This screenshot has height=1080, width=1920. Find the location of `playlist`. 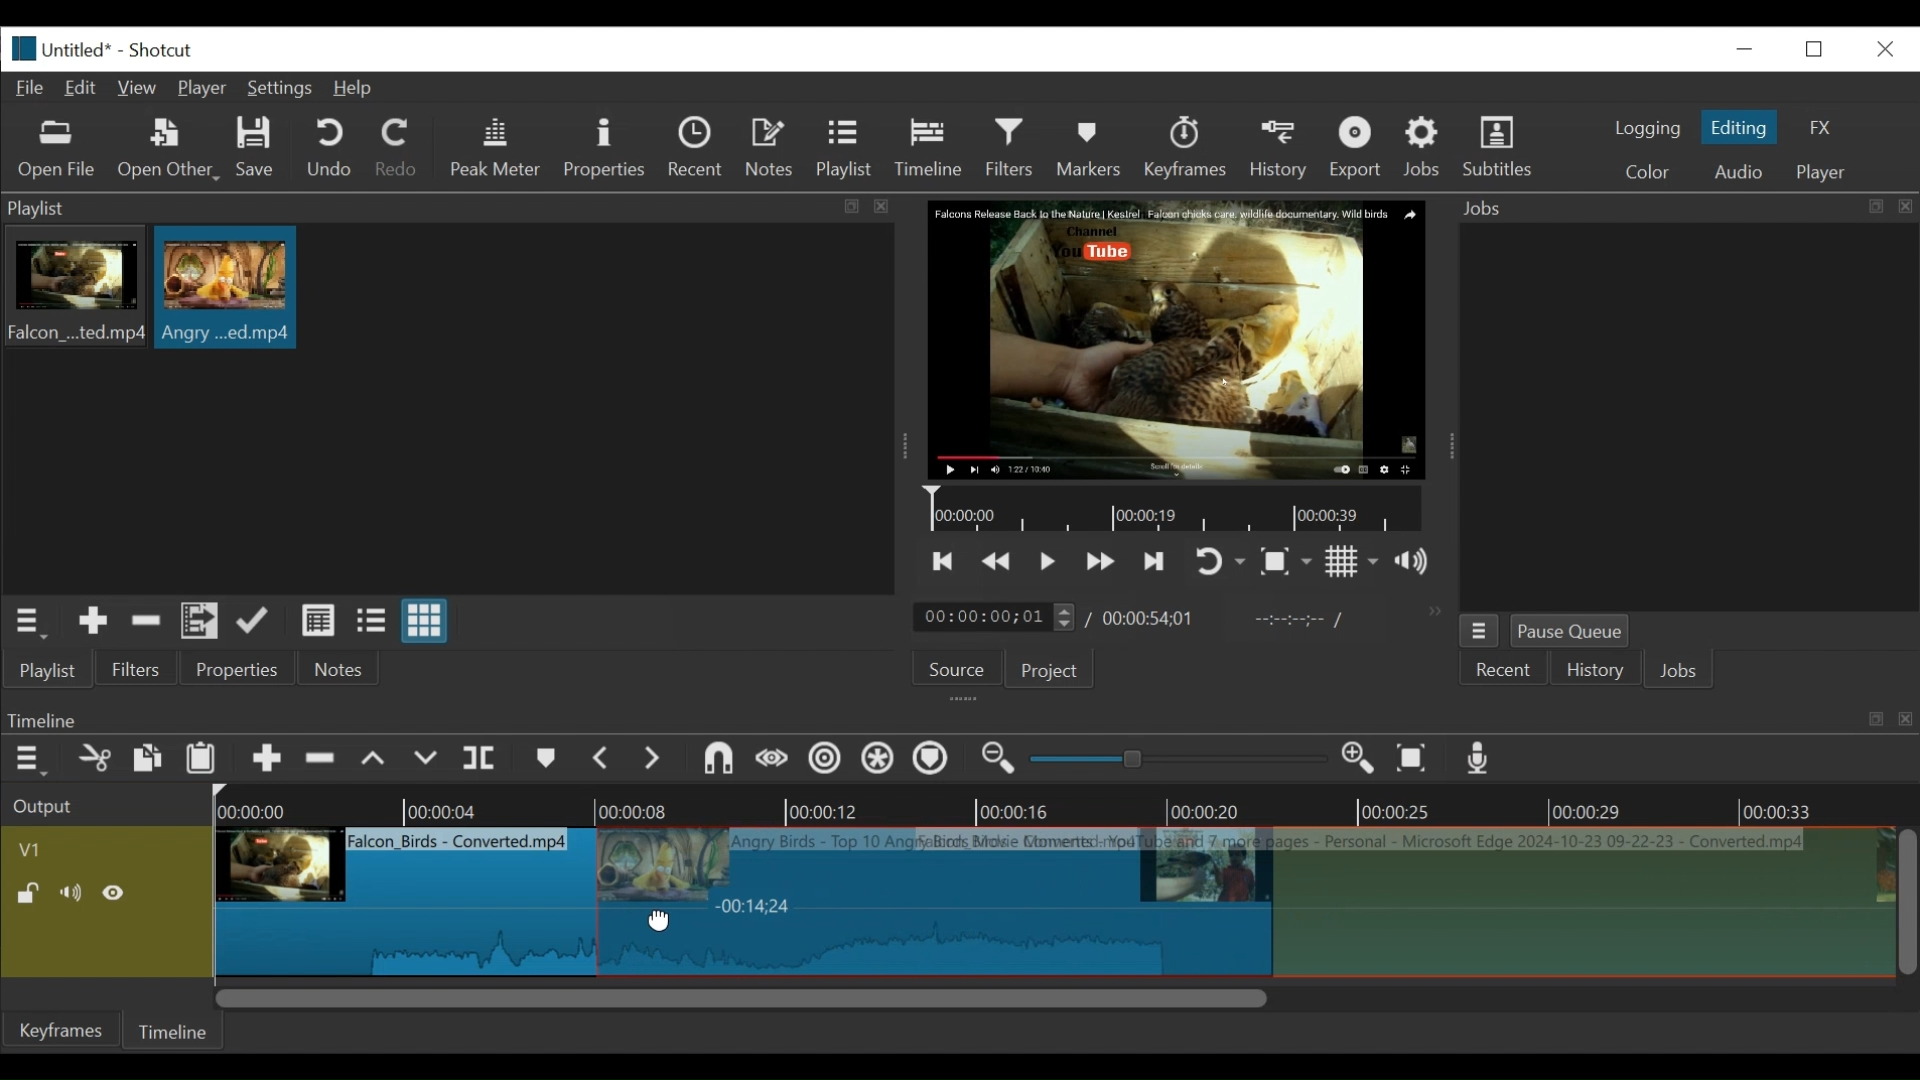

playlist is located at coordinates (46, 670).